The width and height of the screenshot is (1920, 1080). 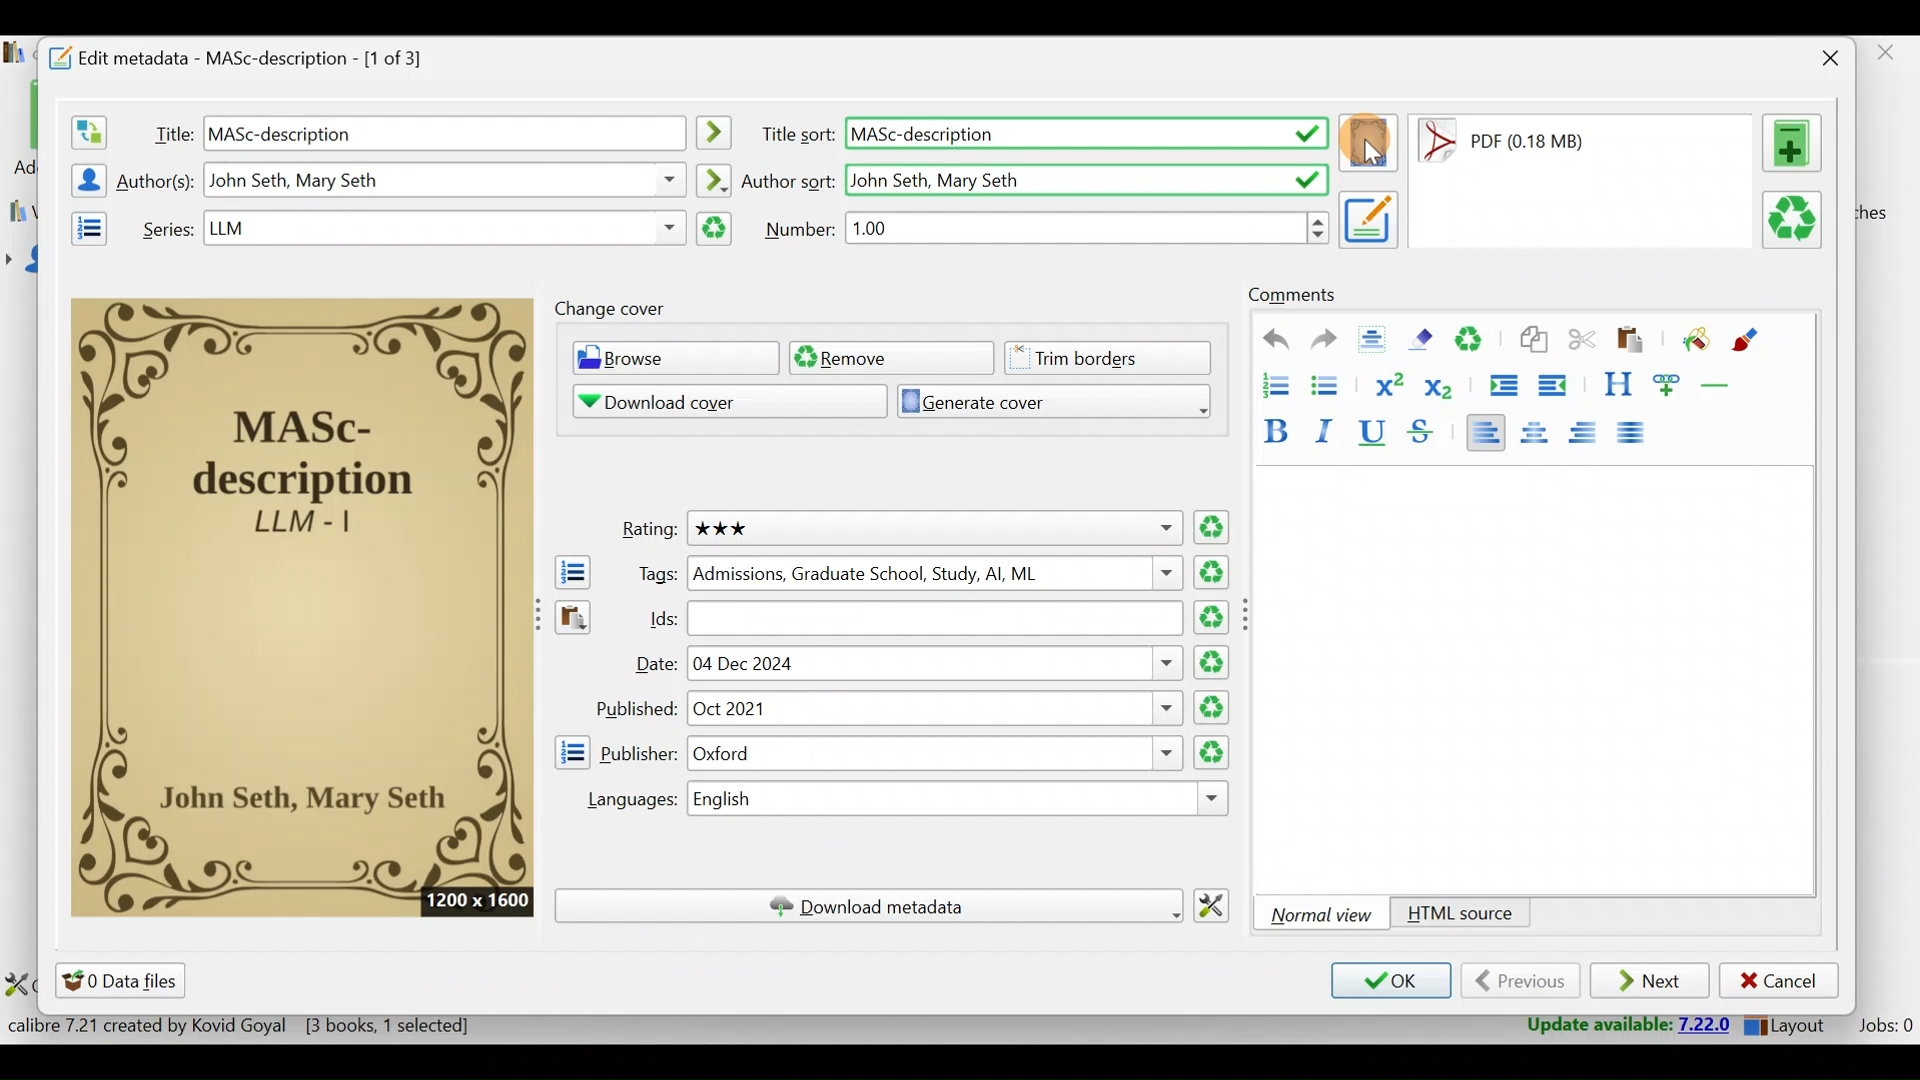 What do you see at coordinates (938, 663) in the screenshot?
I see `` at bounding box center [938, 663].